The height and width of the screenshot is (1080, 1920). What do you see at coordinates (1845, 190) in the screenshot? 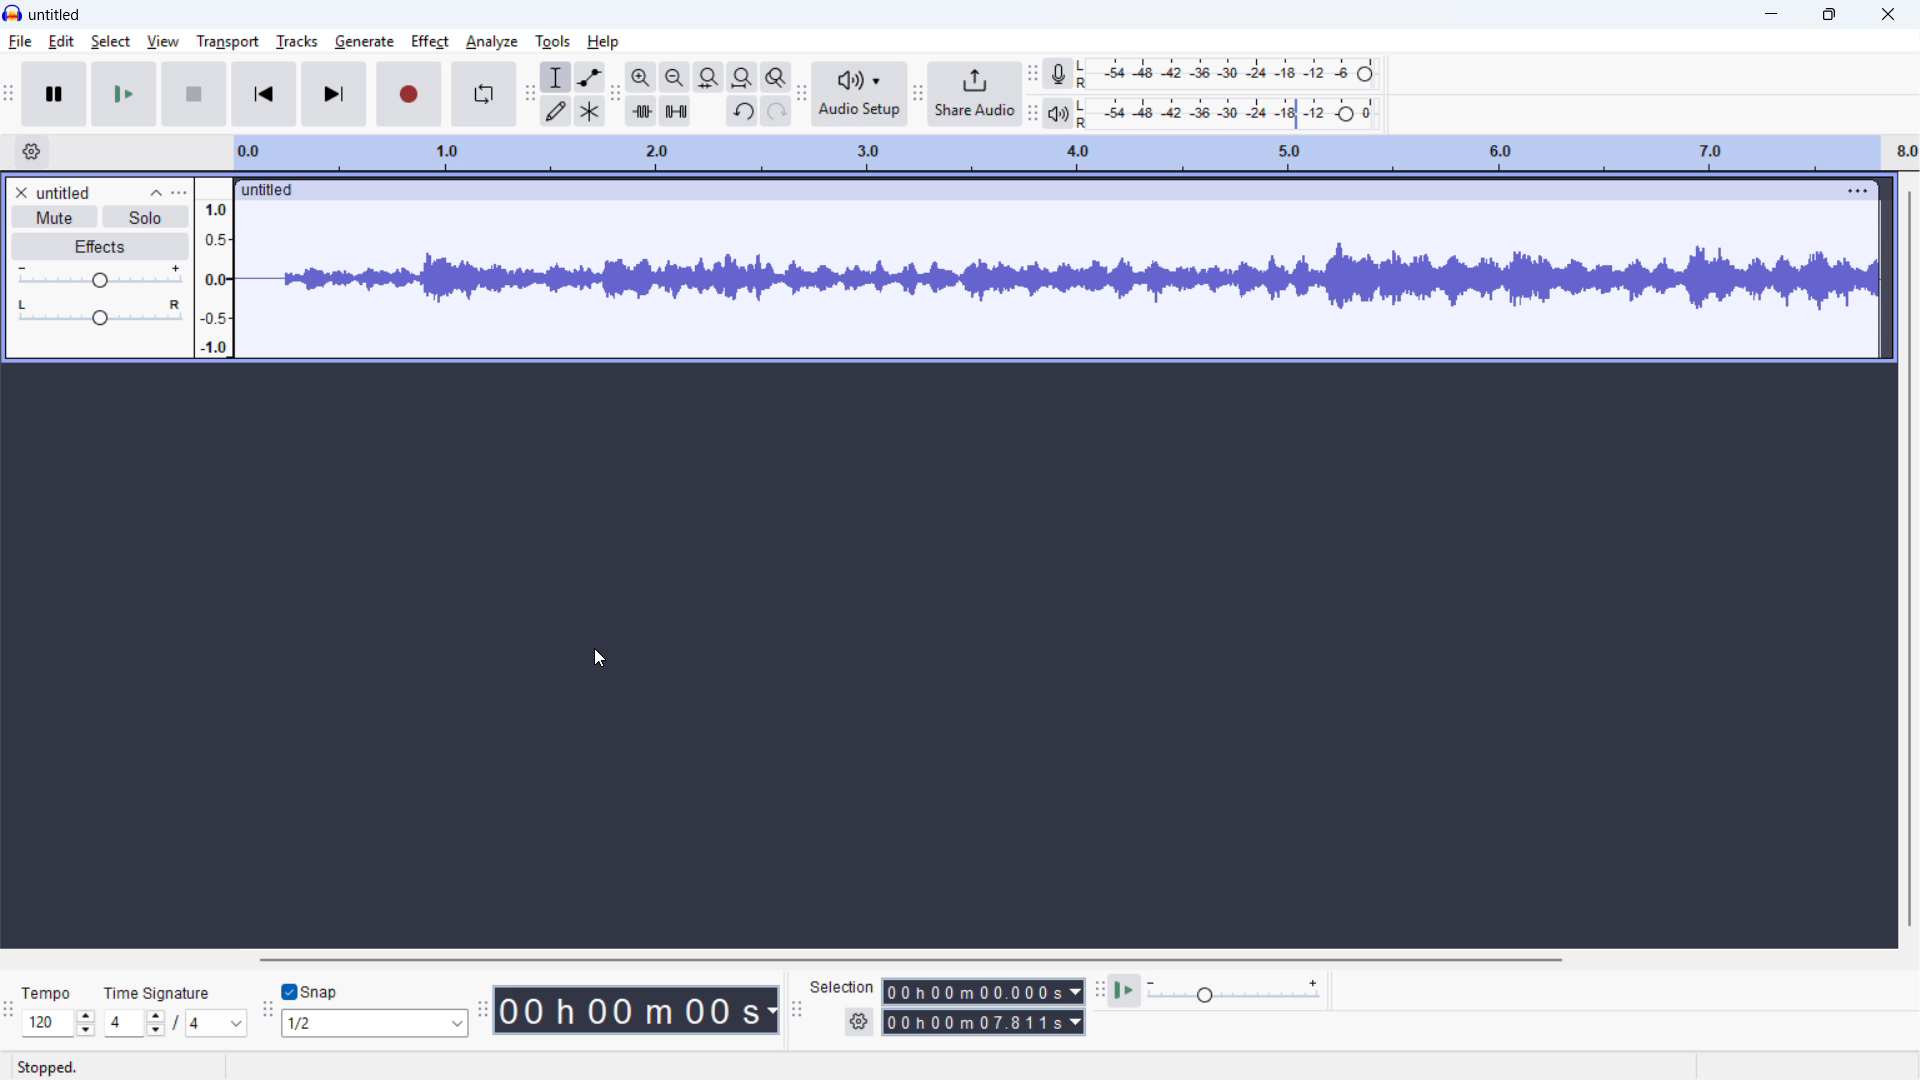
I see `track options` at bounding box center [1845, 190].